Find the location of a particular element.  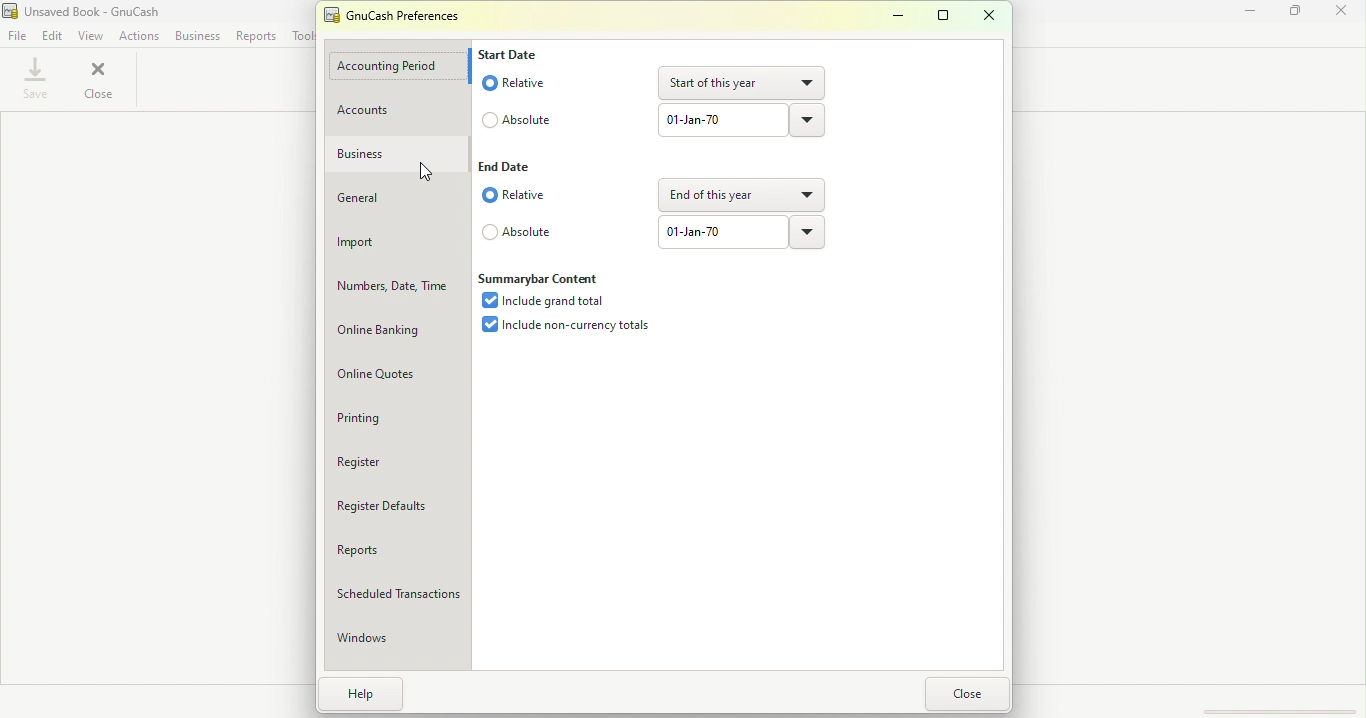

Relative is located at coordinates (523, 83).